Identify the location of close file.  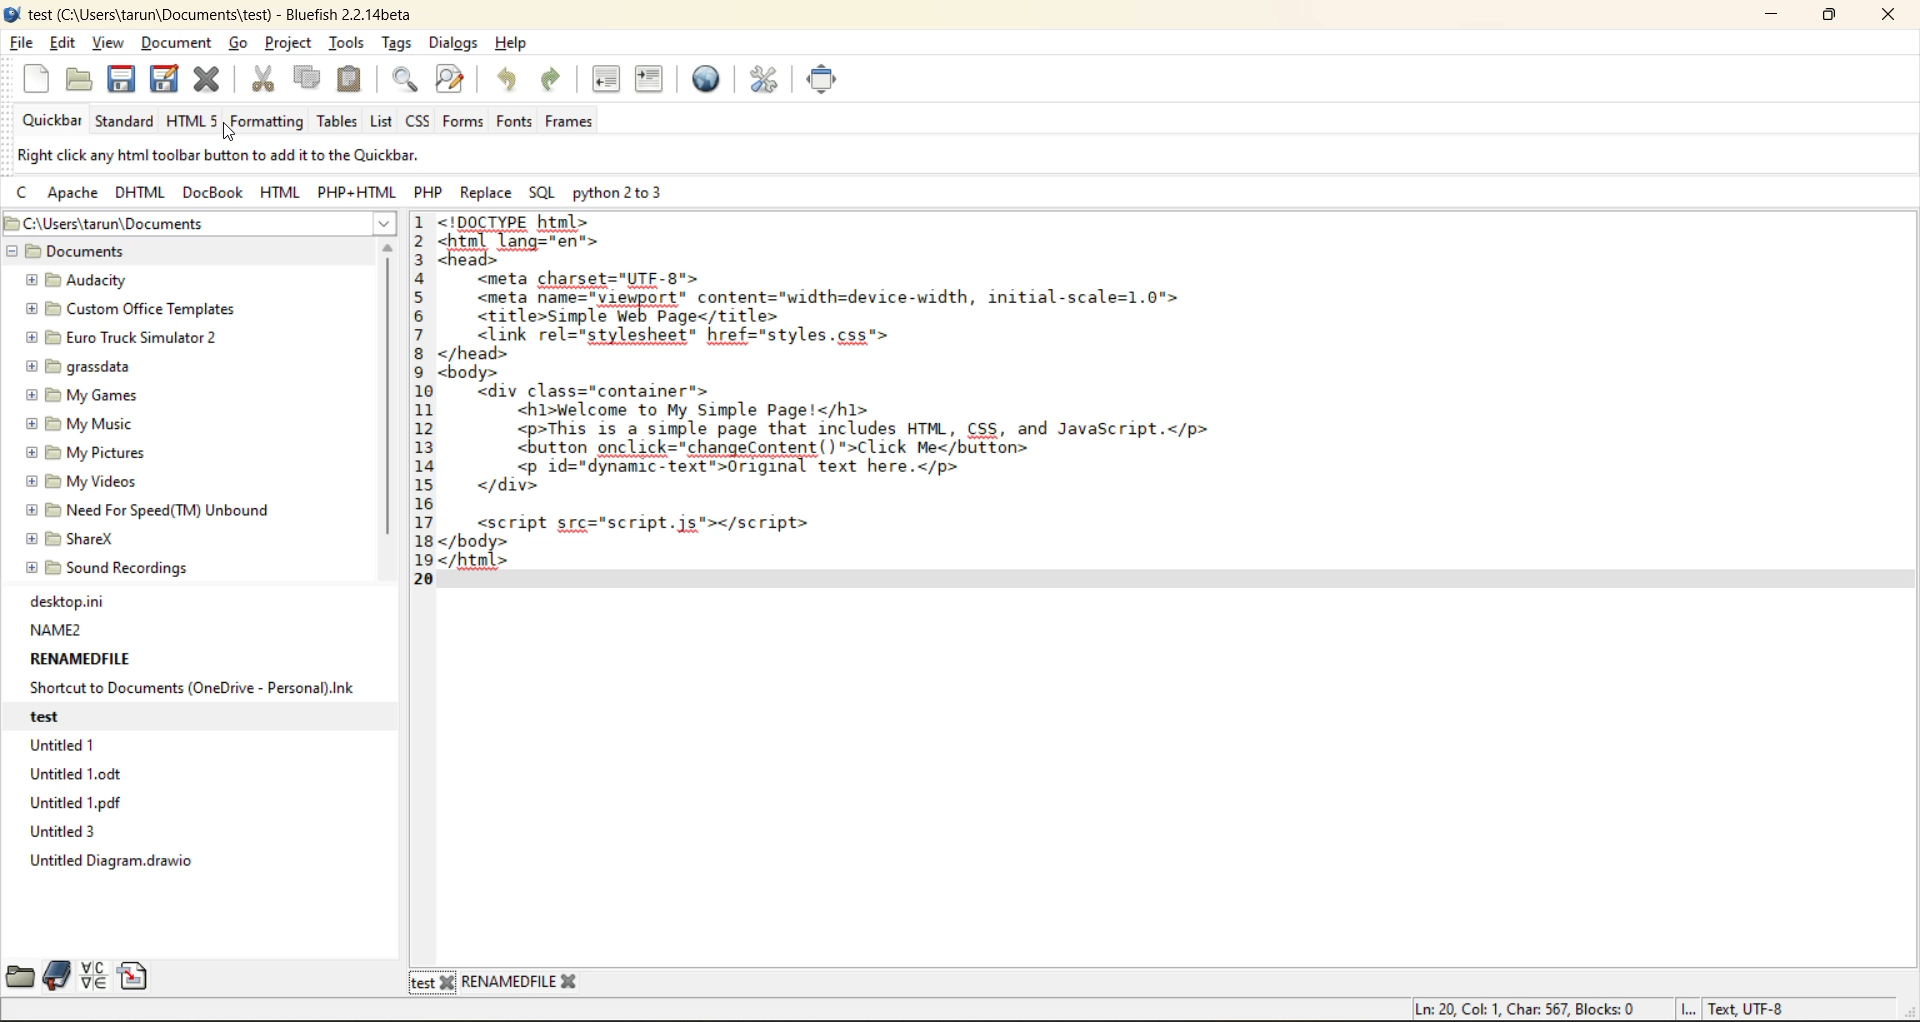
(210, 79).